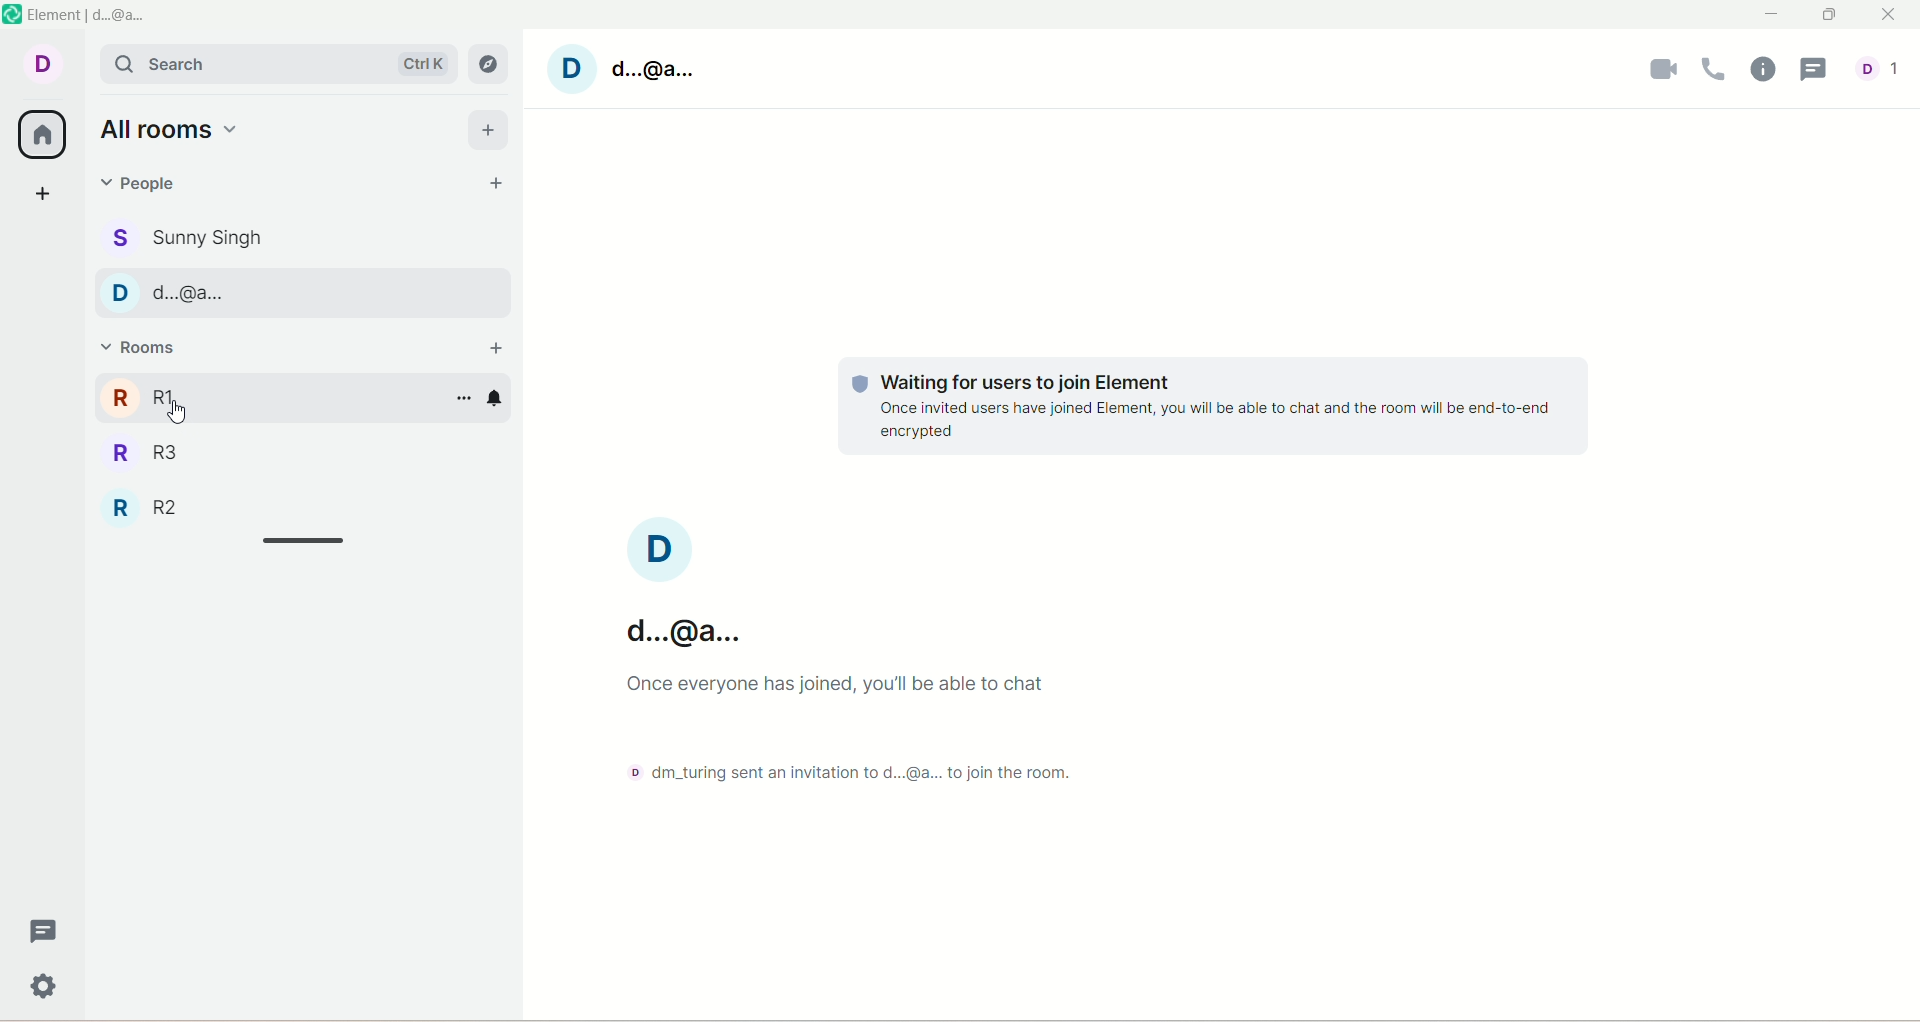 This screenshot has width=1920, height=1022. I want to click on options, so click(464, 399).